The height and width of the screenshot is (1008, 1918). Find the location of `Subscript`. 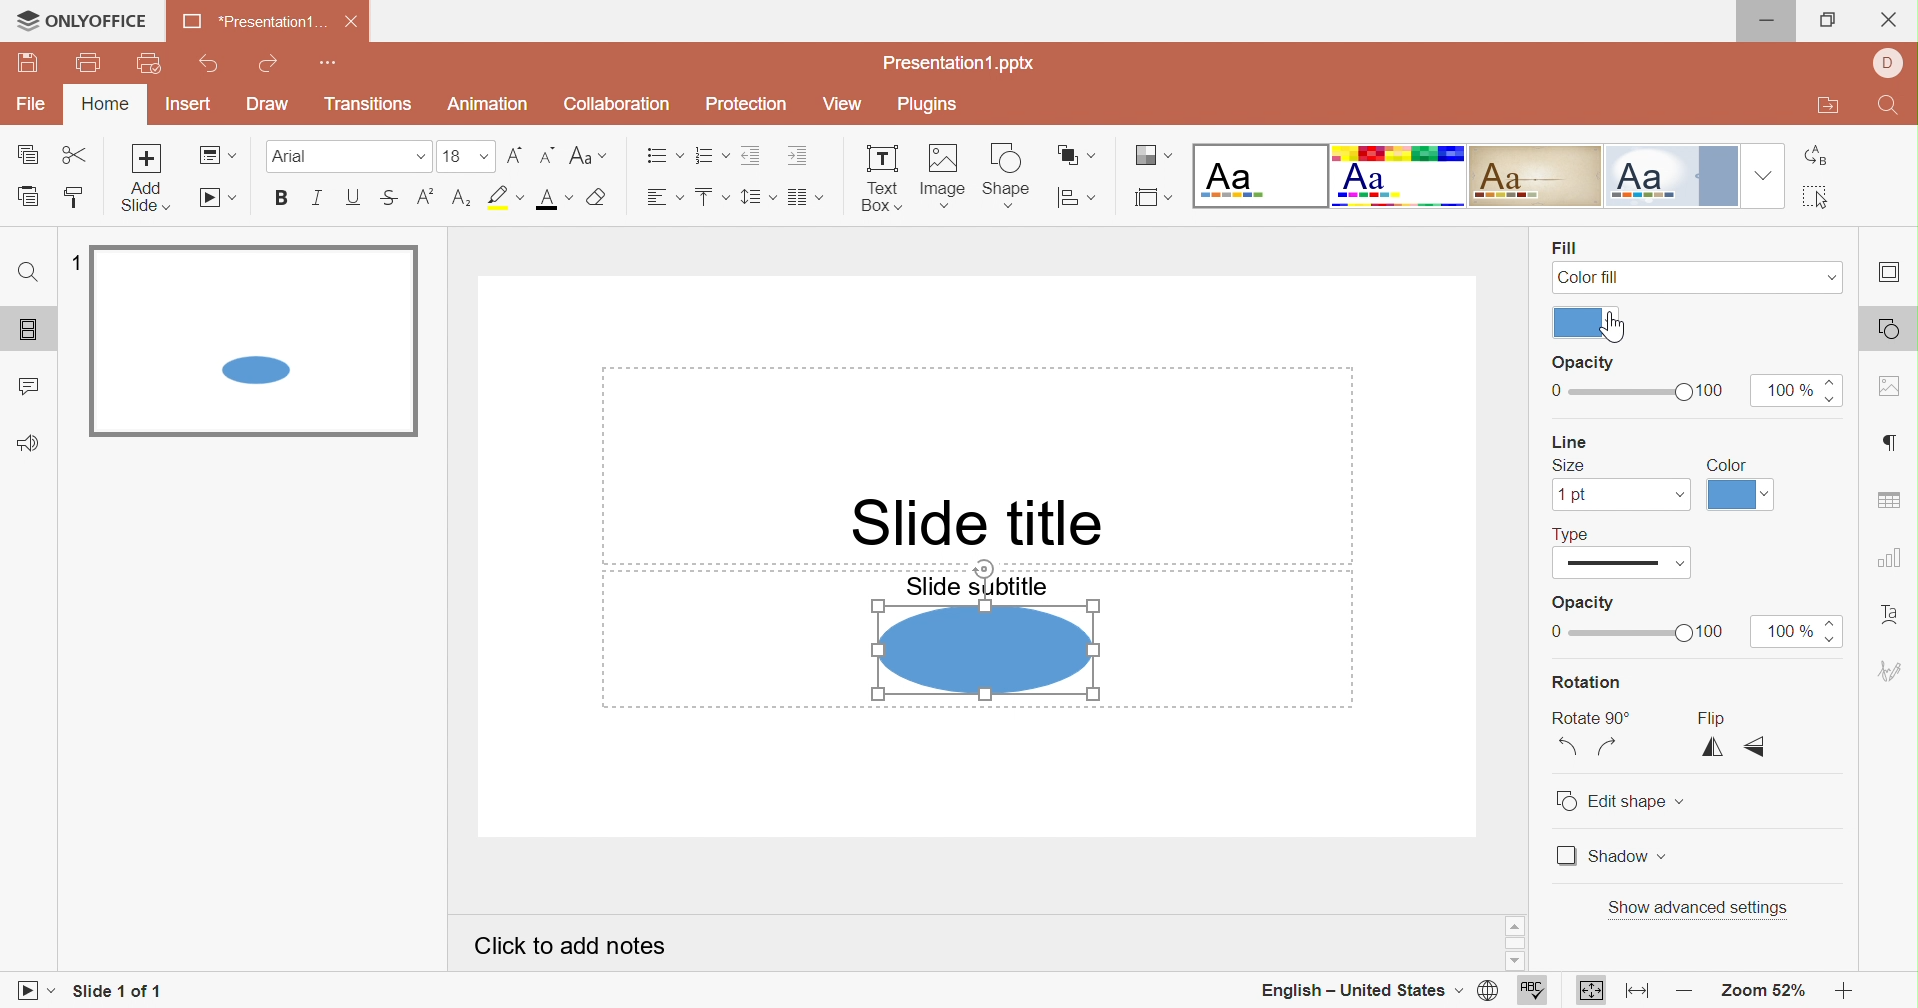

Subscript is located at coordinates (462, 198).